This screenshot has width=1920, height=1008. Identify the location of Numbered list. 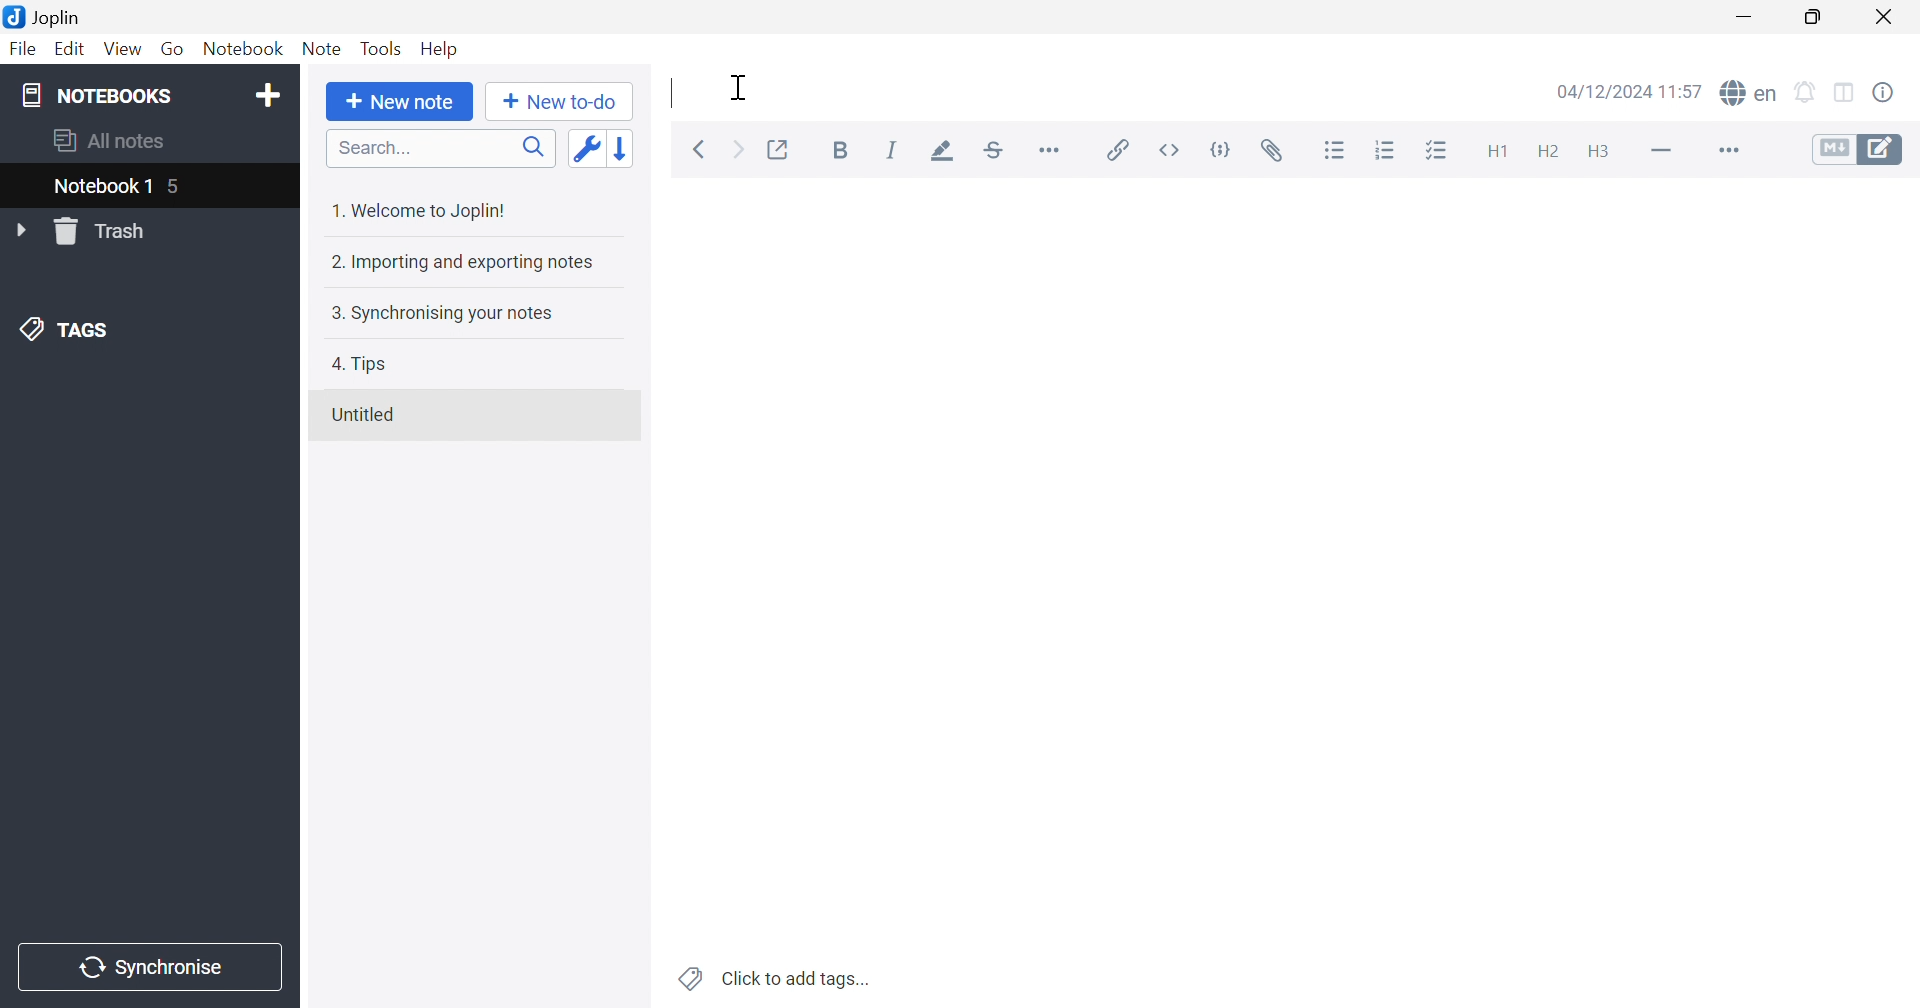
(1388, 152).